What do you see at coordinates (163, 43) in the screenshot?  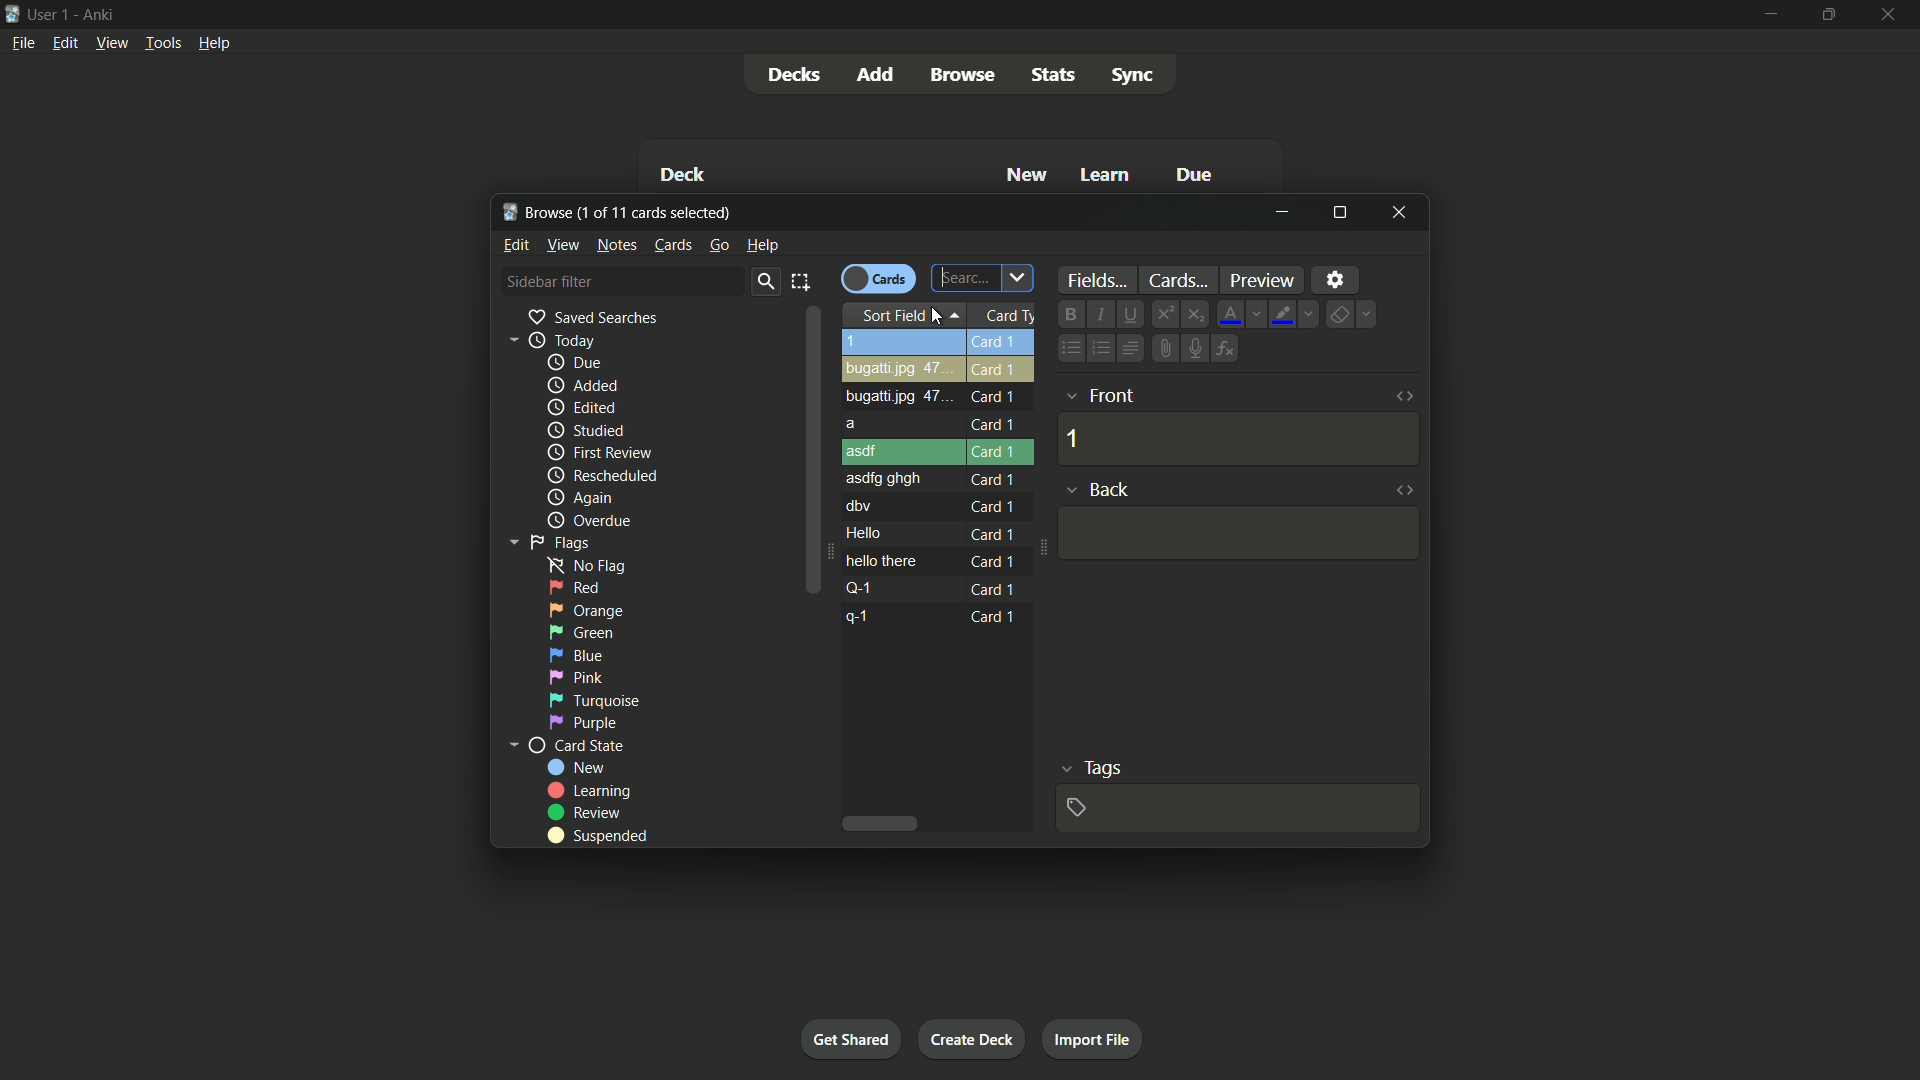 I see `tools menu` at bounding box center [163, 43].